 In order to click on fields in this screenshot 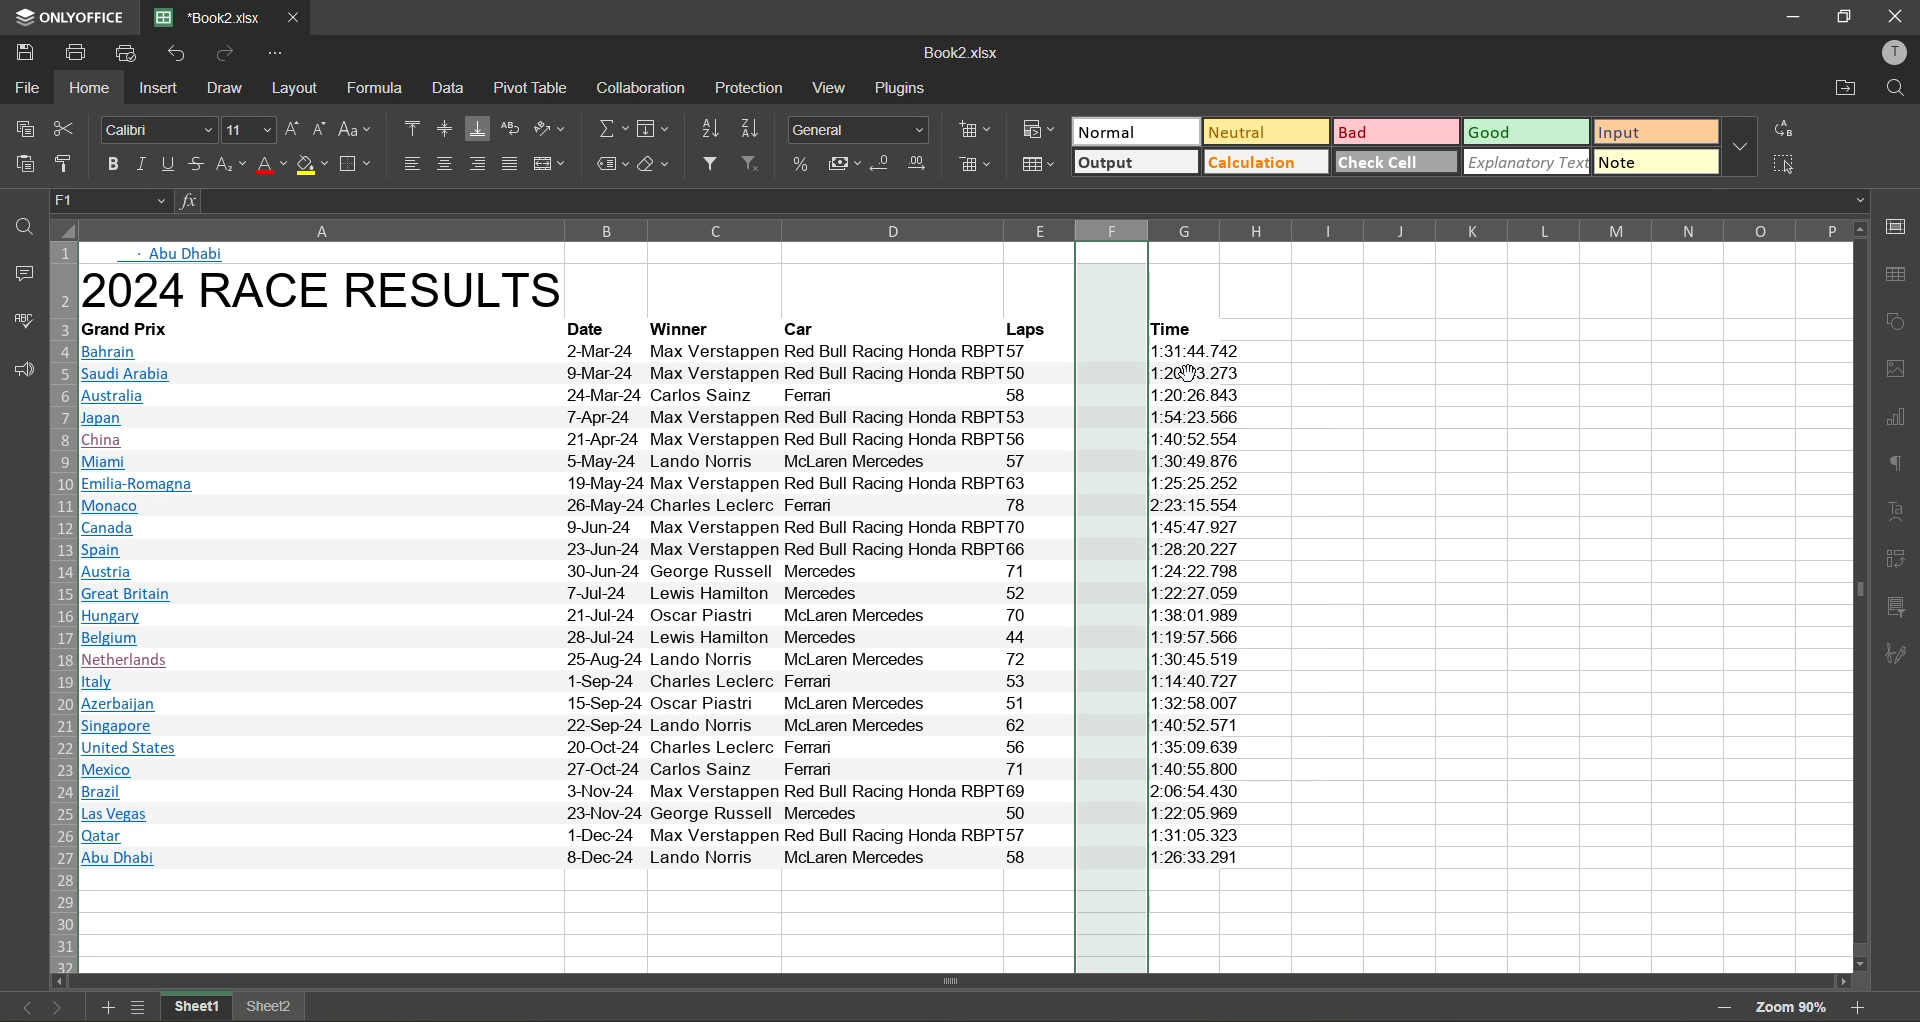, I will do `click(656, 128)`.